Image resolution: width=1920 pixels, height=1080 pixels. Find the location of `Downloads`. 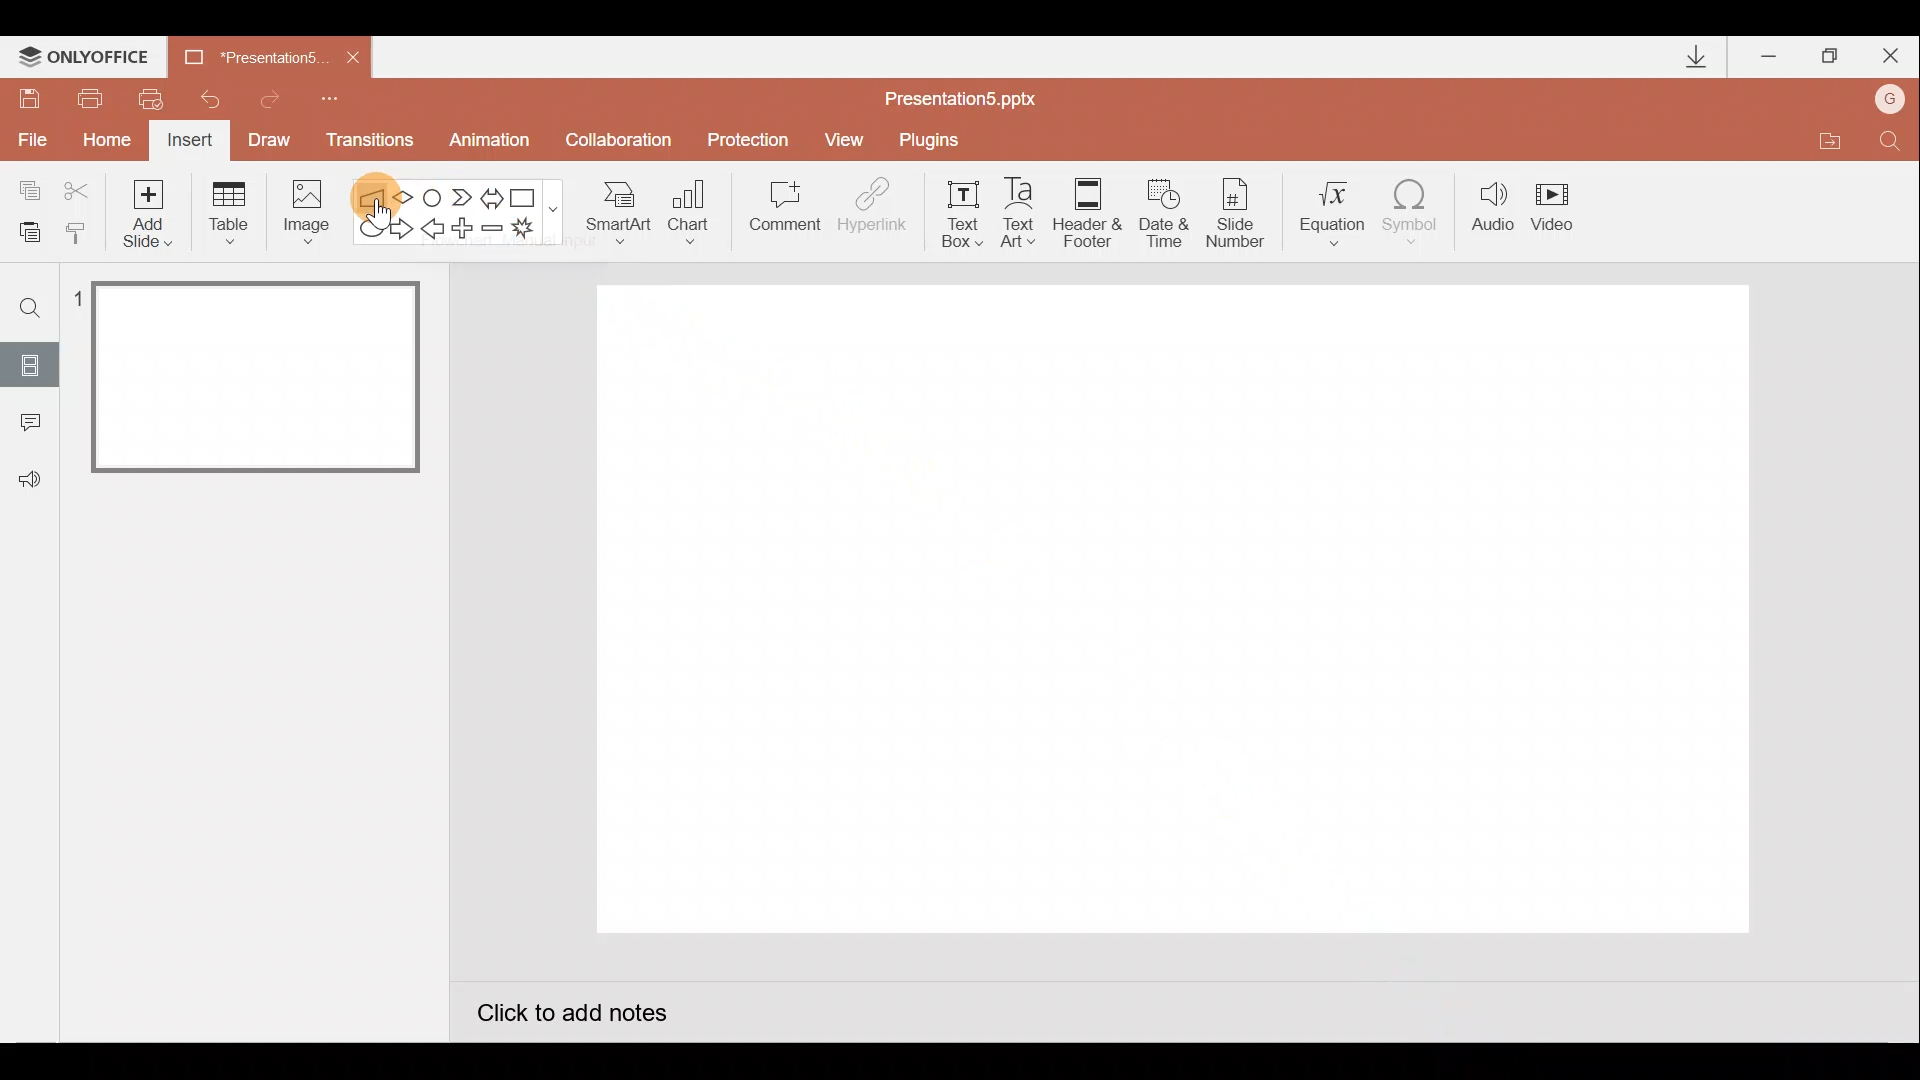

Downloads is located at coordinates (1693, 58).